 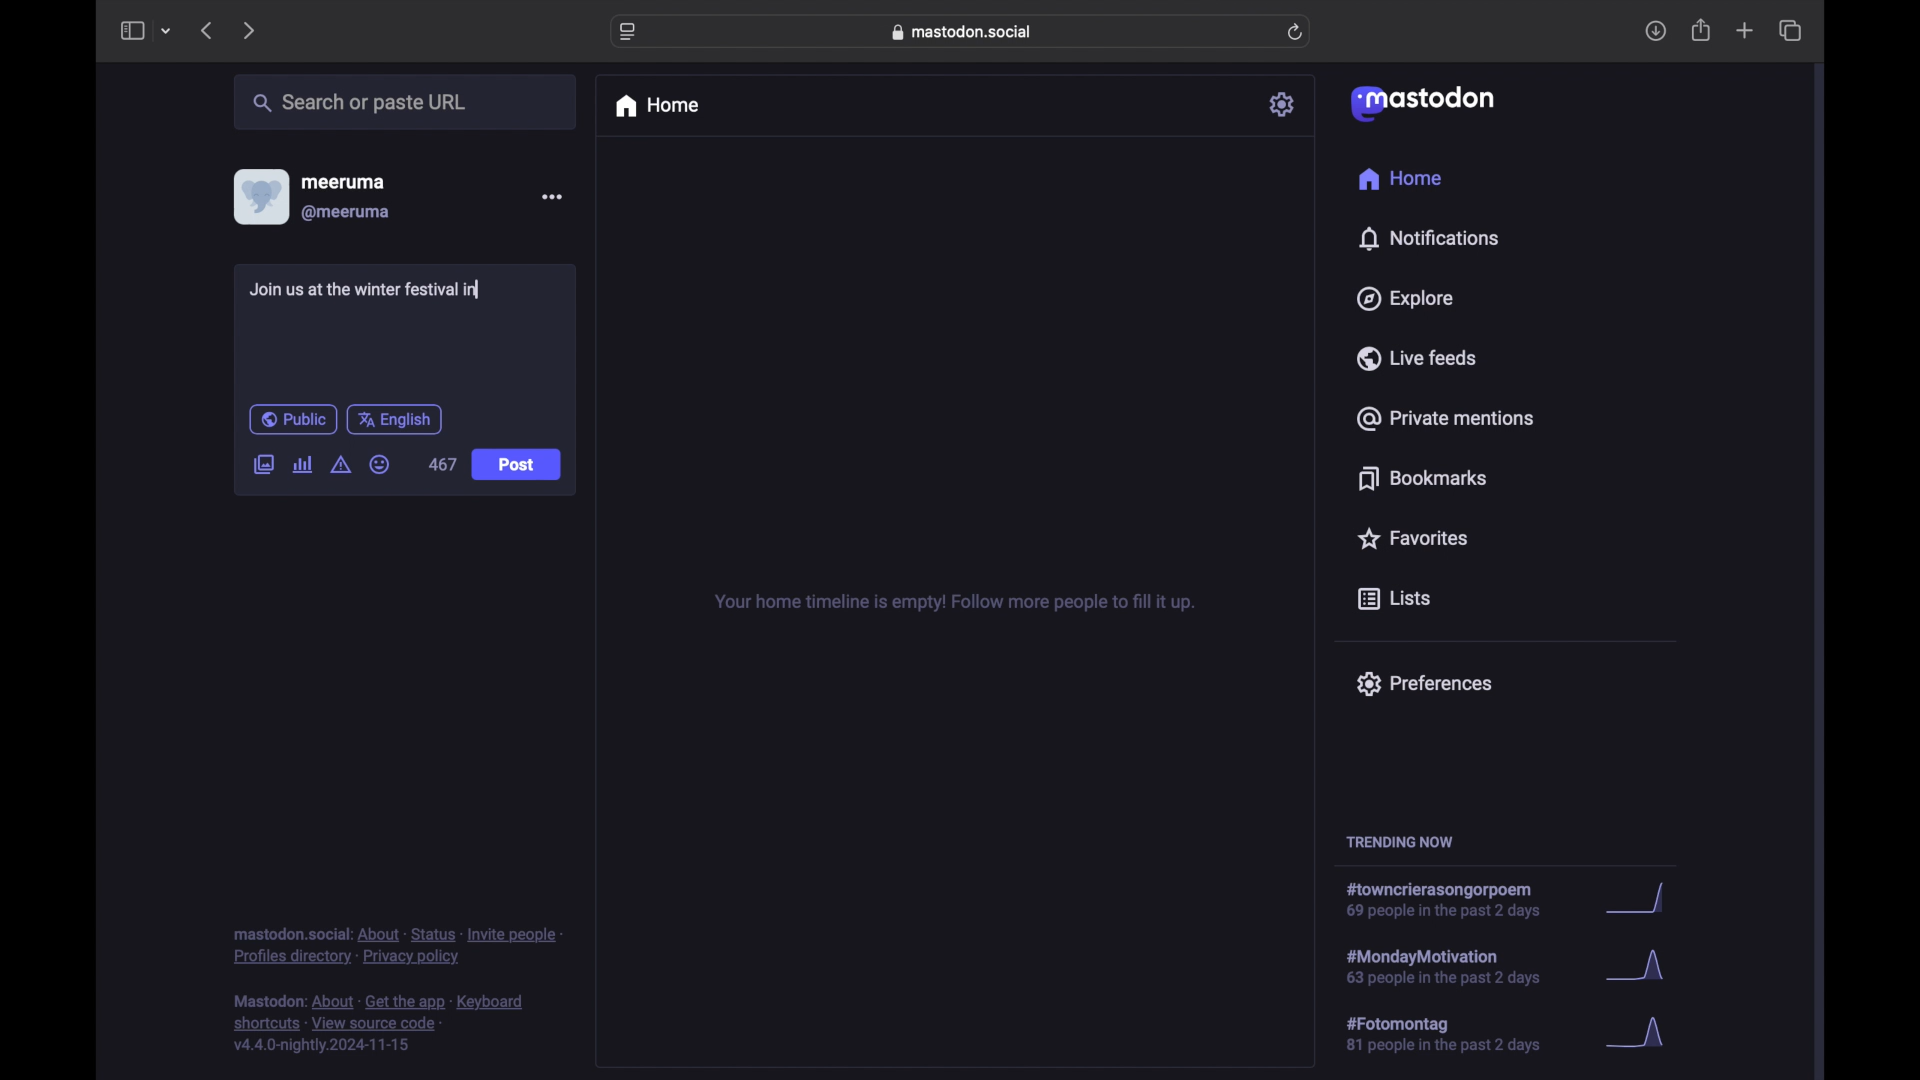 I want to click on new tab, so click(x=1745, y=30).